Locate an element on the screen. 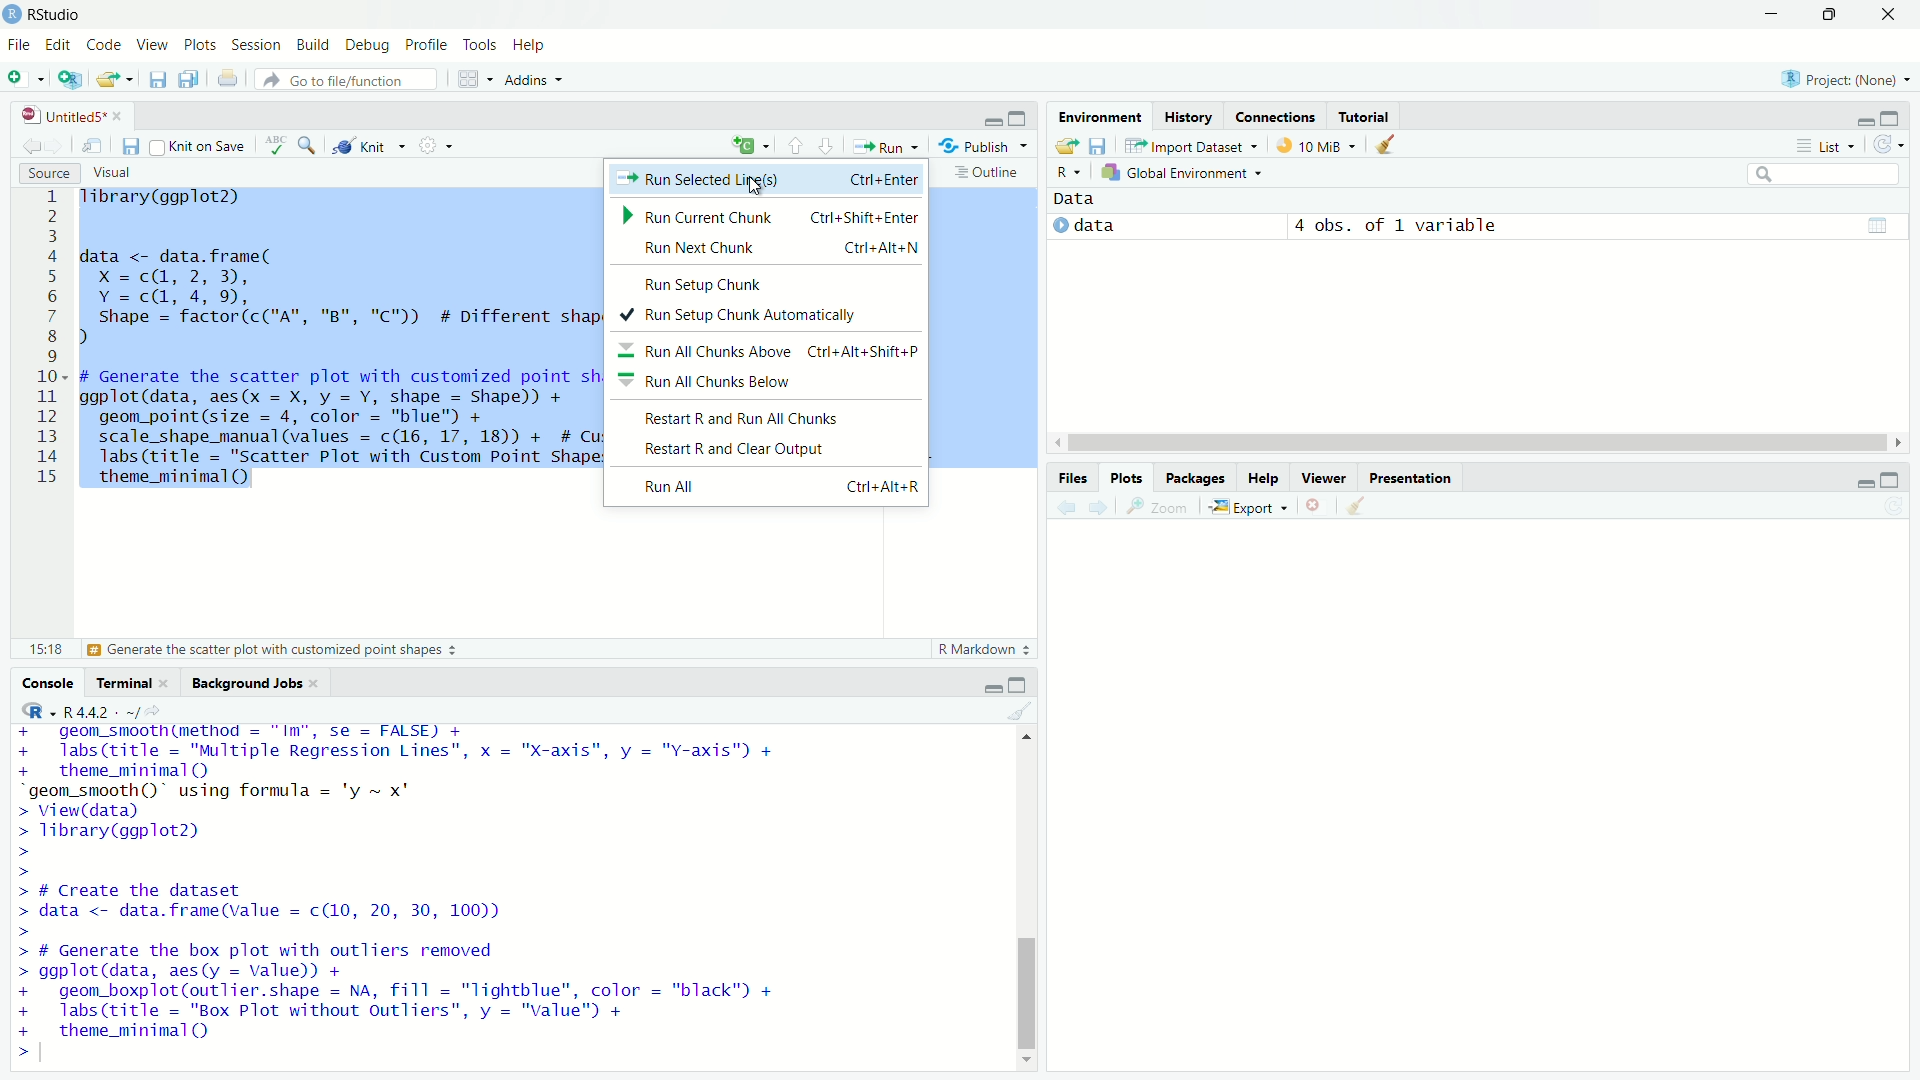 The image size is (1920, 1080). Next plot is located at coordinates (1097, 507).